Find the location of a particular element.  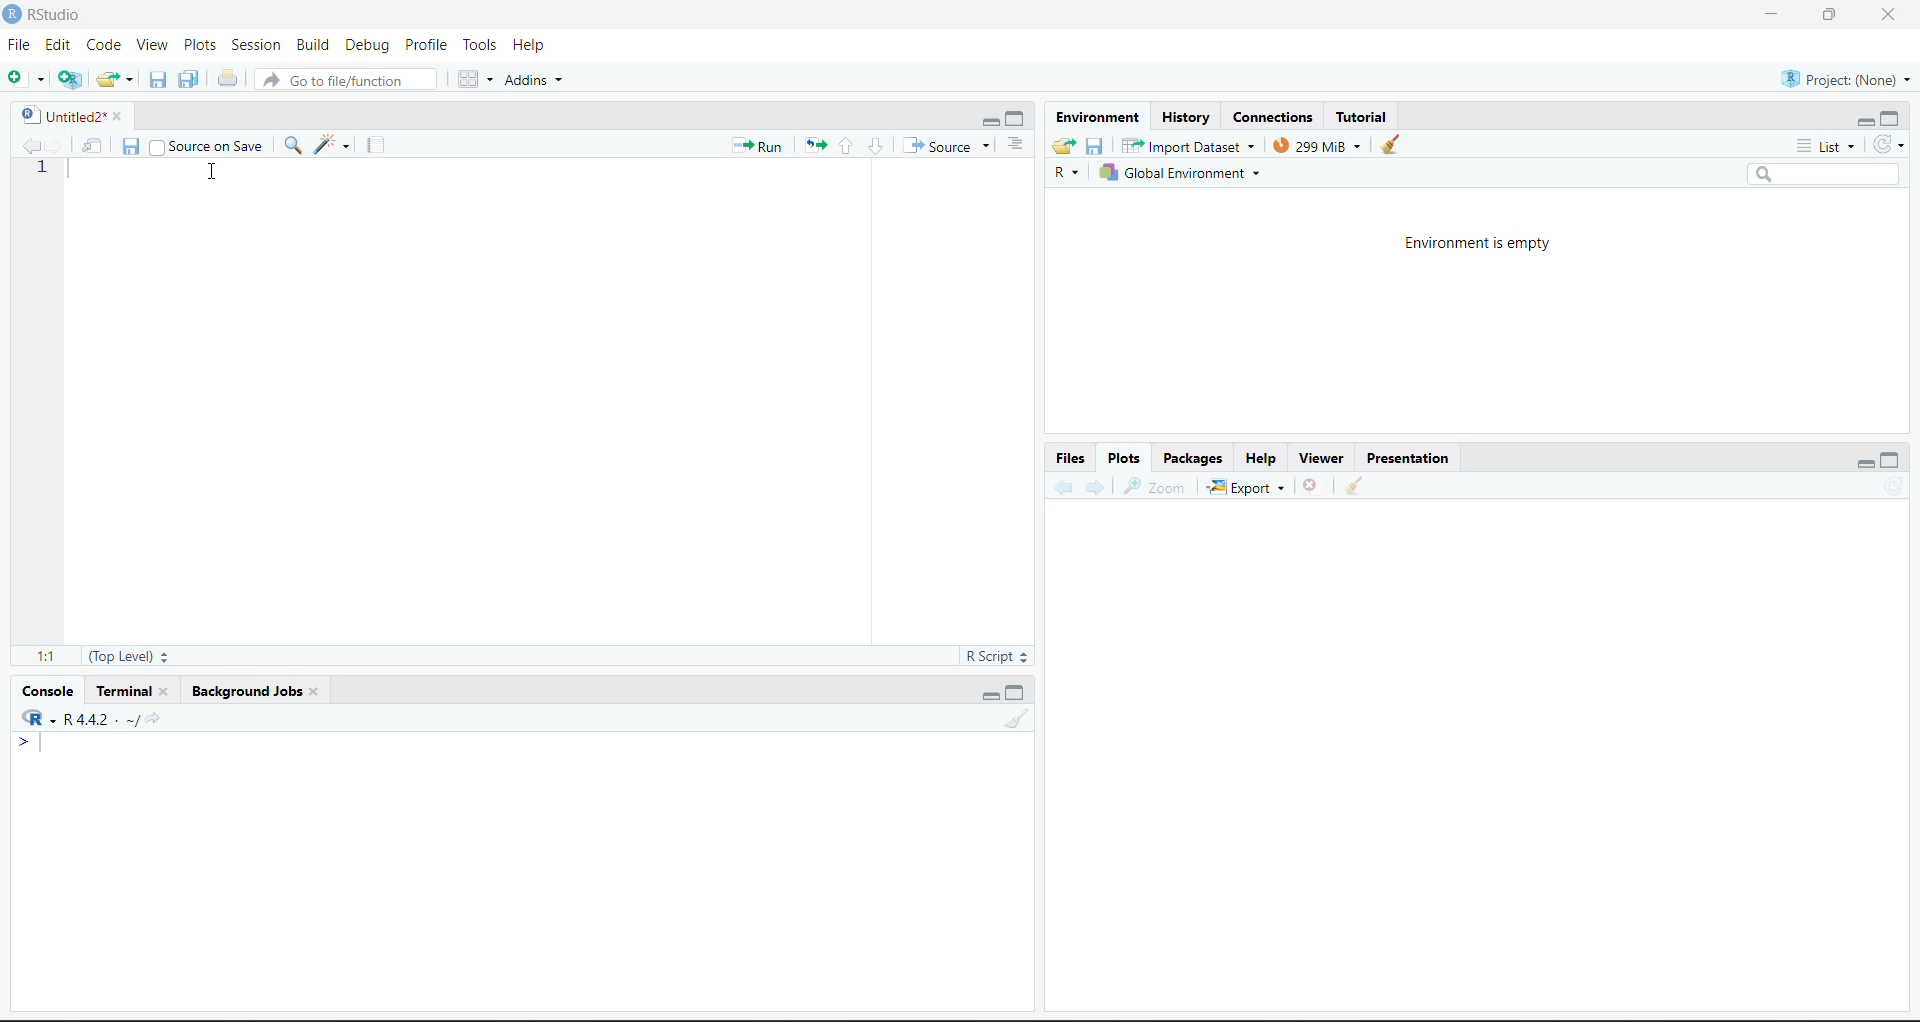

save current document is located at coordinates (158, 77).